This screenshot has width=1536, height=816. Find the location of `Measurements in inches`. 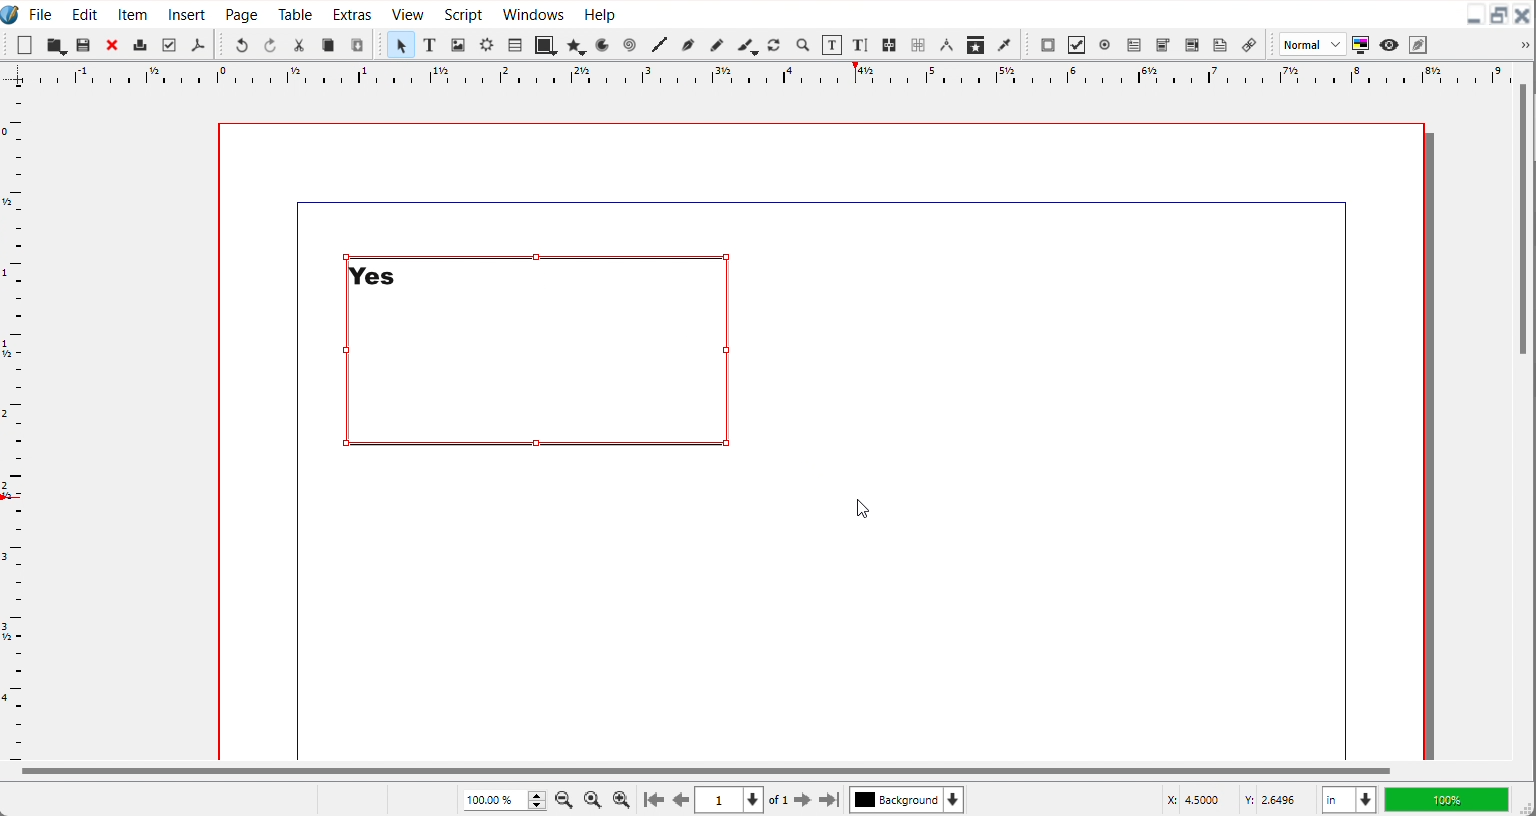

Measurements in inches is located at coordinates (1349, 800).